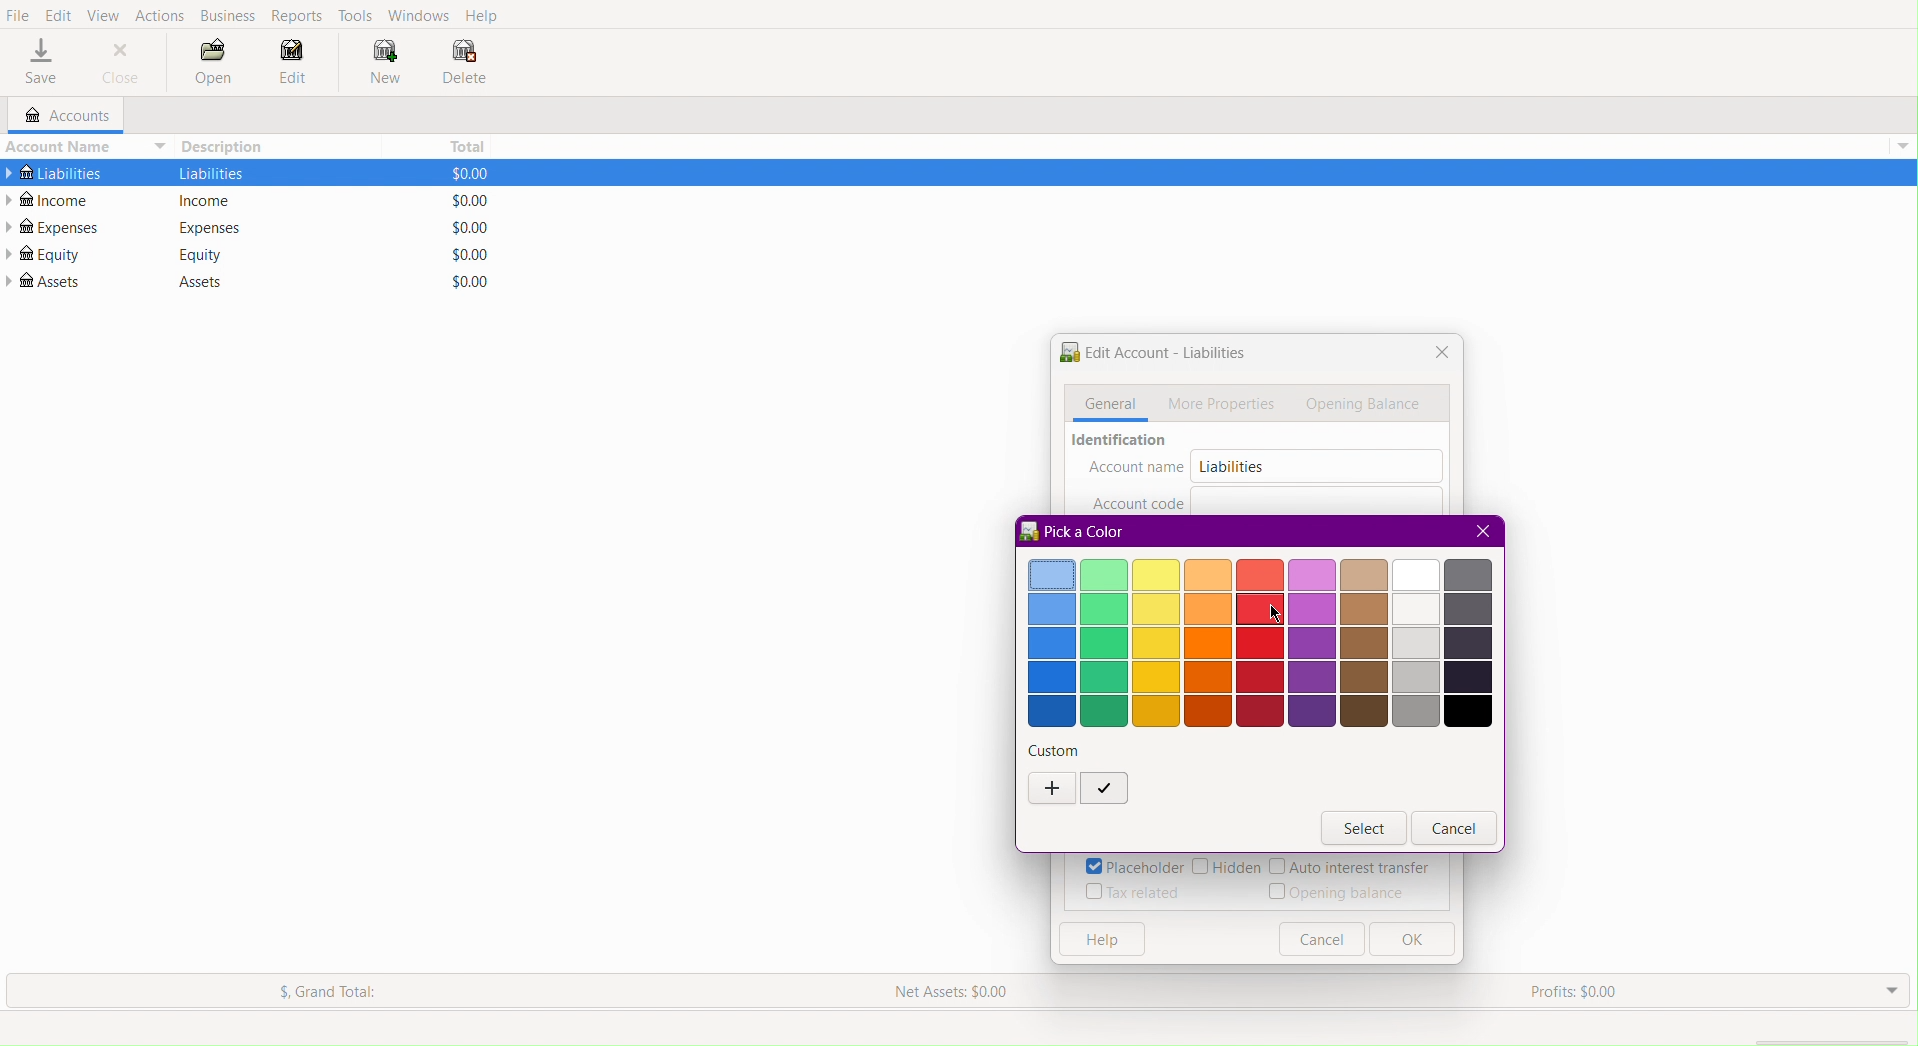 The height and width of the screenshot is (1046, 1918). I want to click on drop down, so click(1906, 147).